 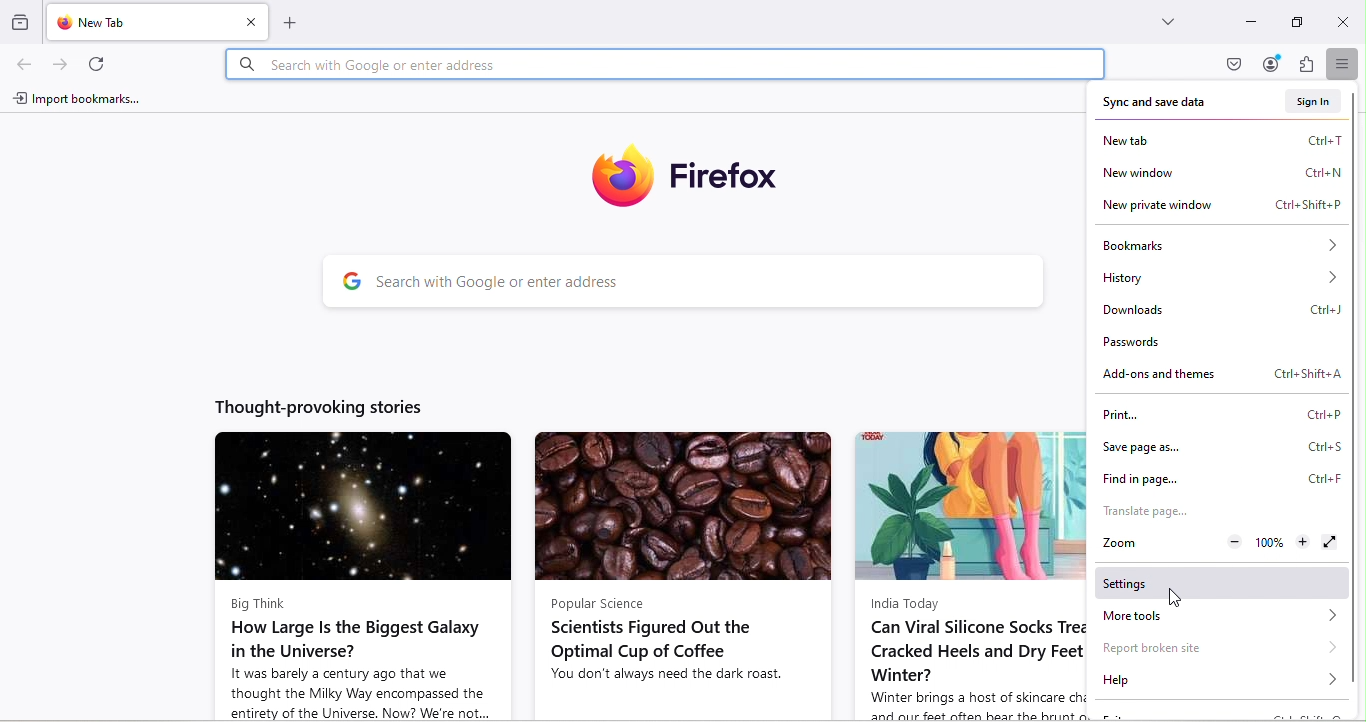 What do you see at coordinates (25, 64) in the screenshot?
I see `Go back one page` at bounding box center [25, 64].